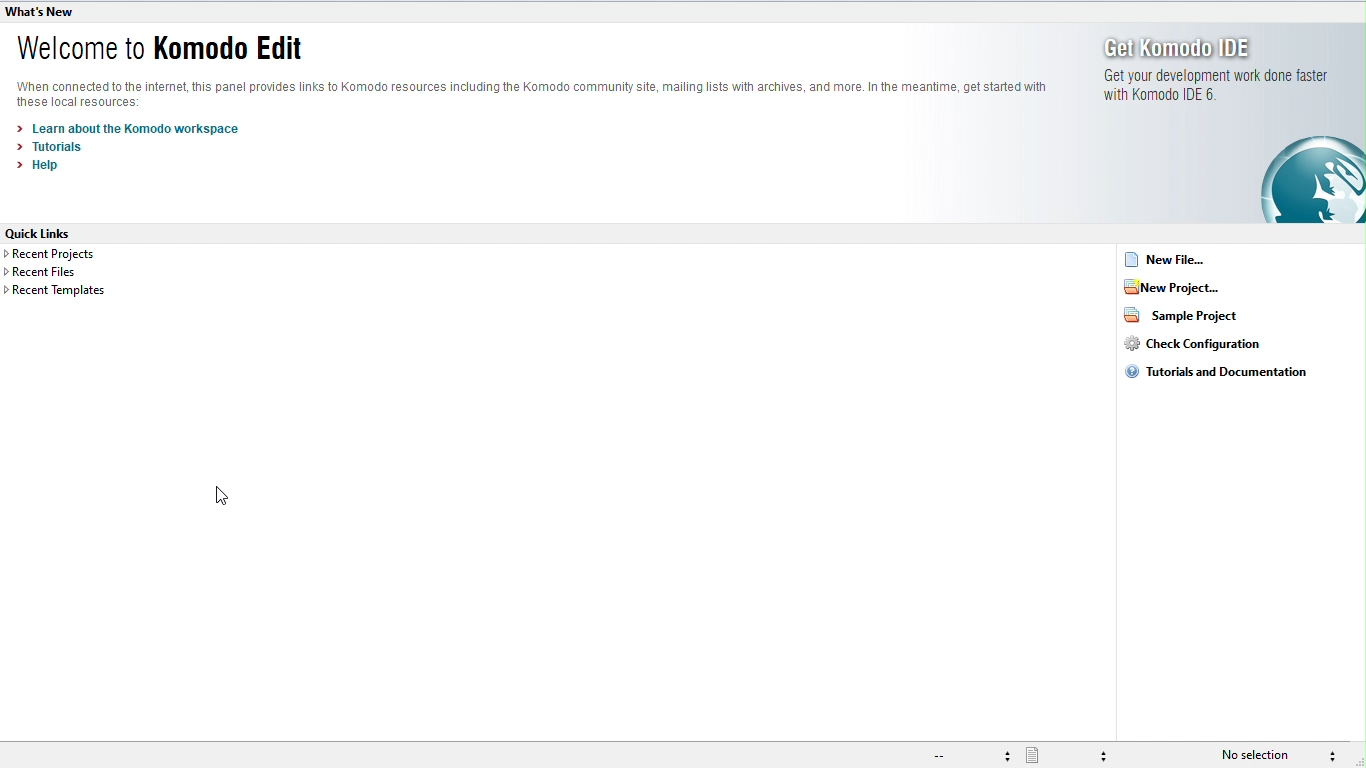 This screenshot has height=768, width=1366. What do you see at coordinates (1210, 47) in the screenshot?
I see `get komodo ide` at bounding box center [1210, 47].